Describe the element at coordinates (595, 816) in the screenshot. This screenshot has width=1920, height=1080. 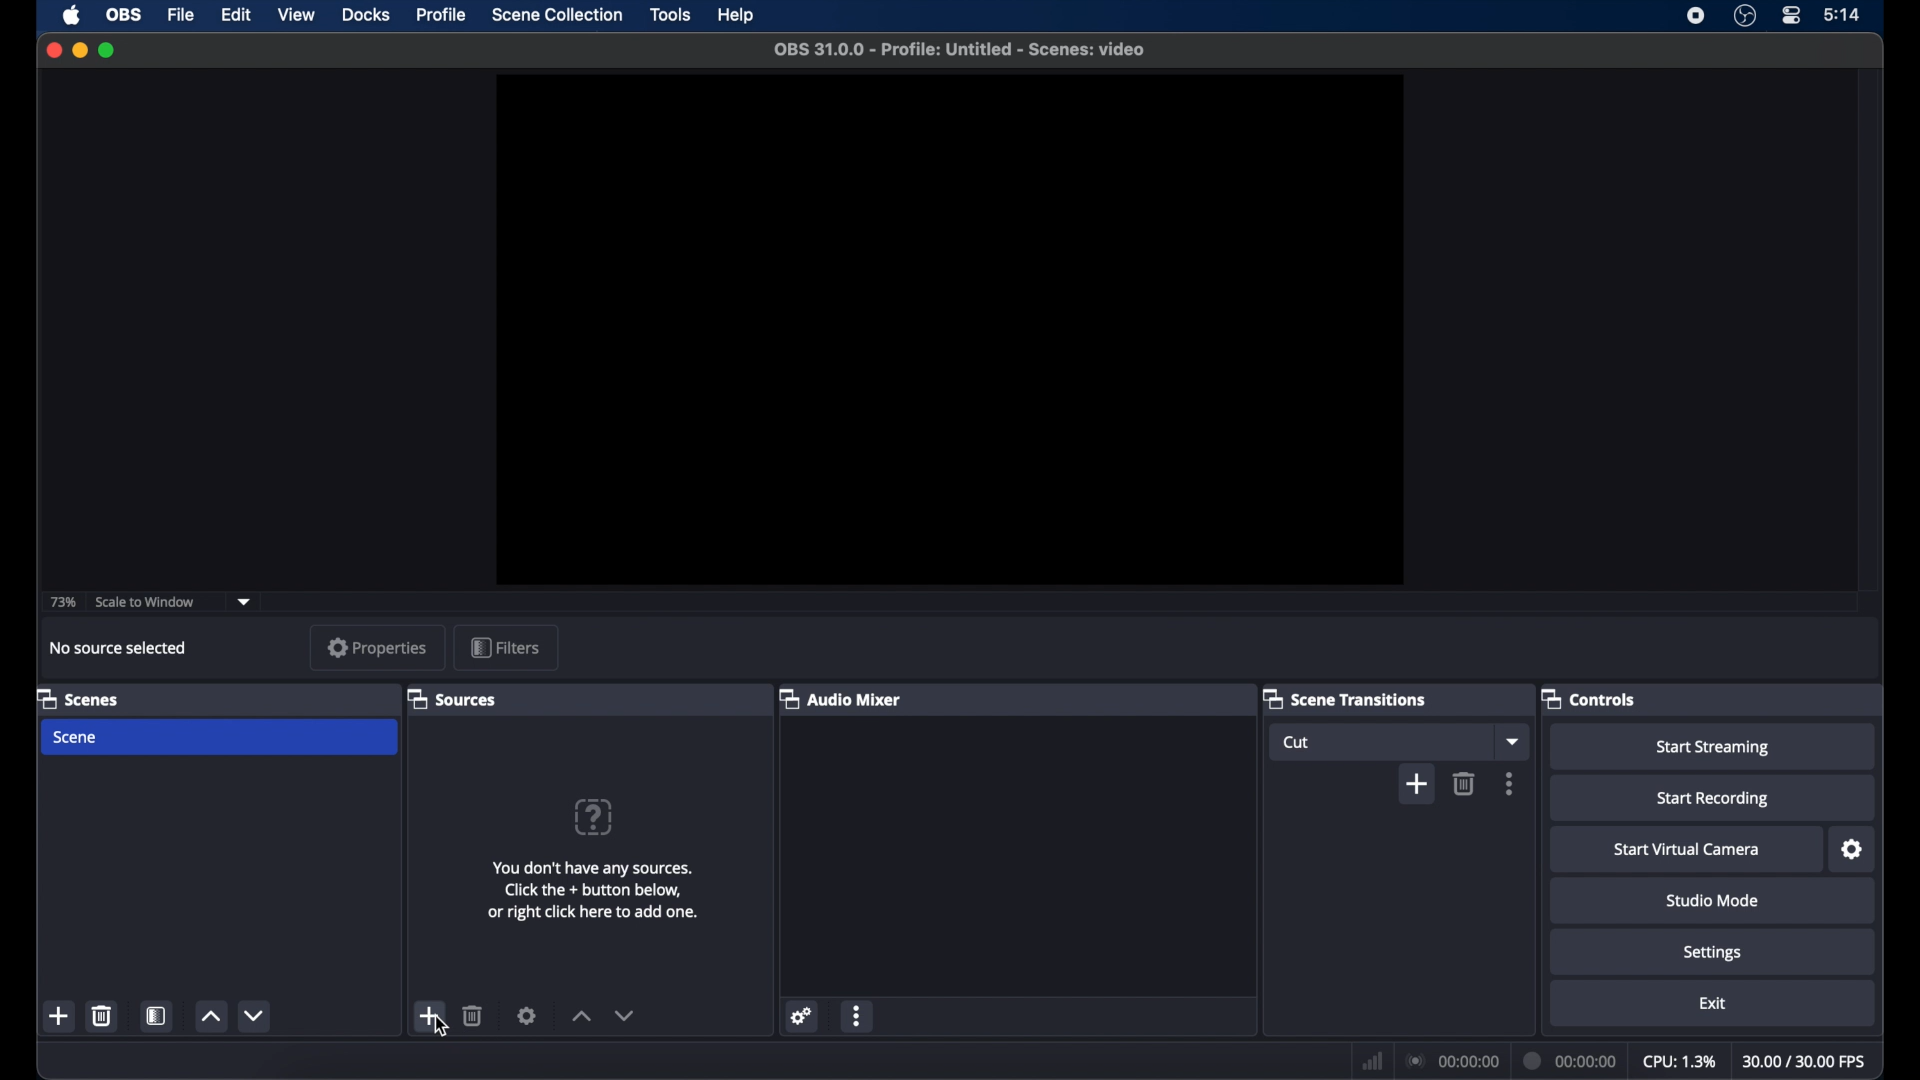
I see `question mark` at that location.